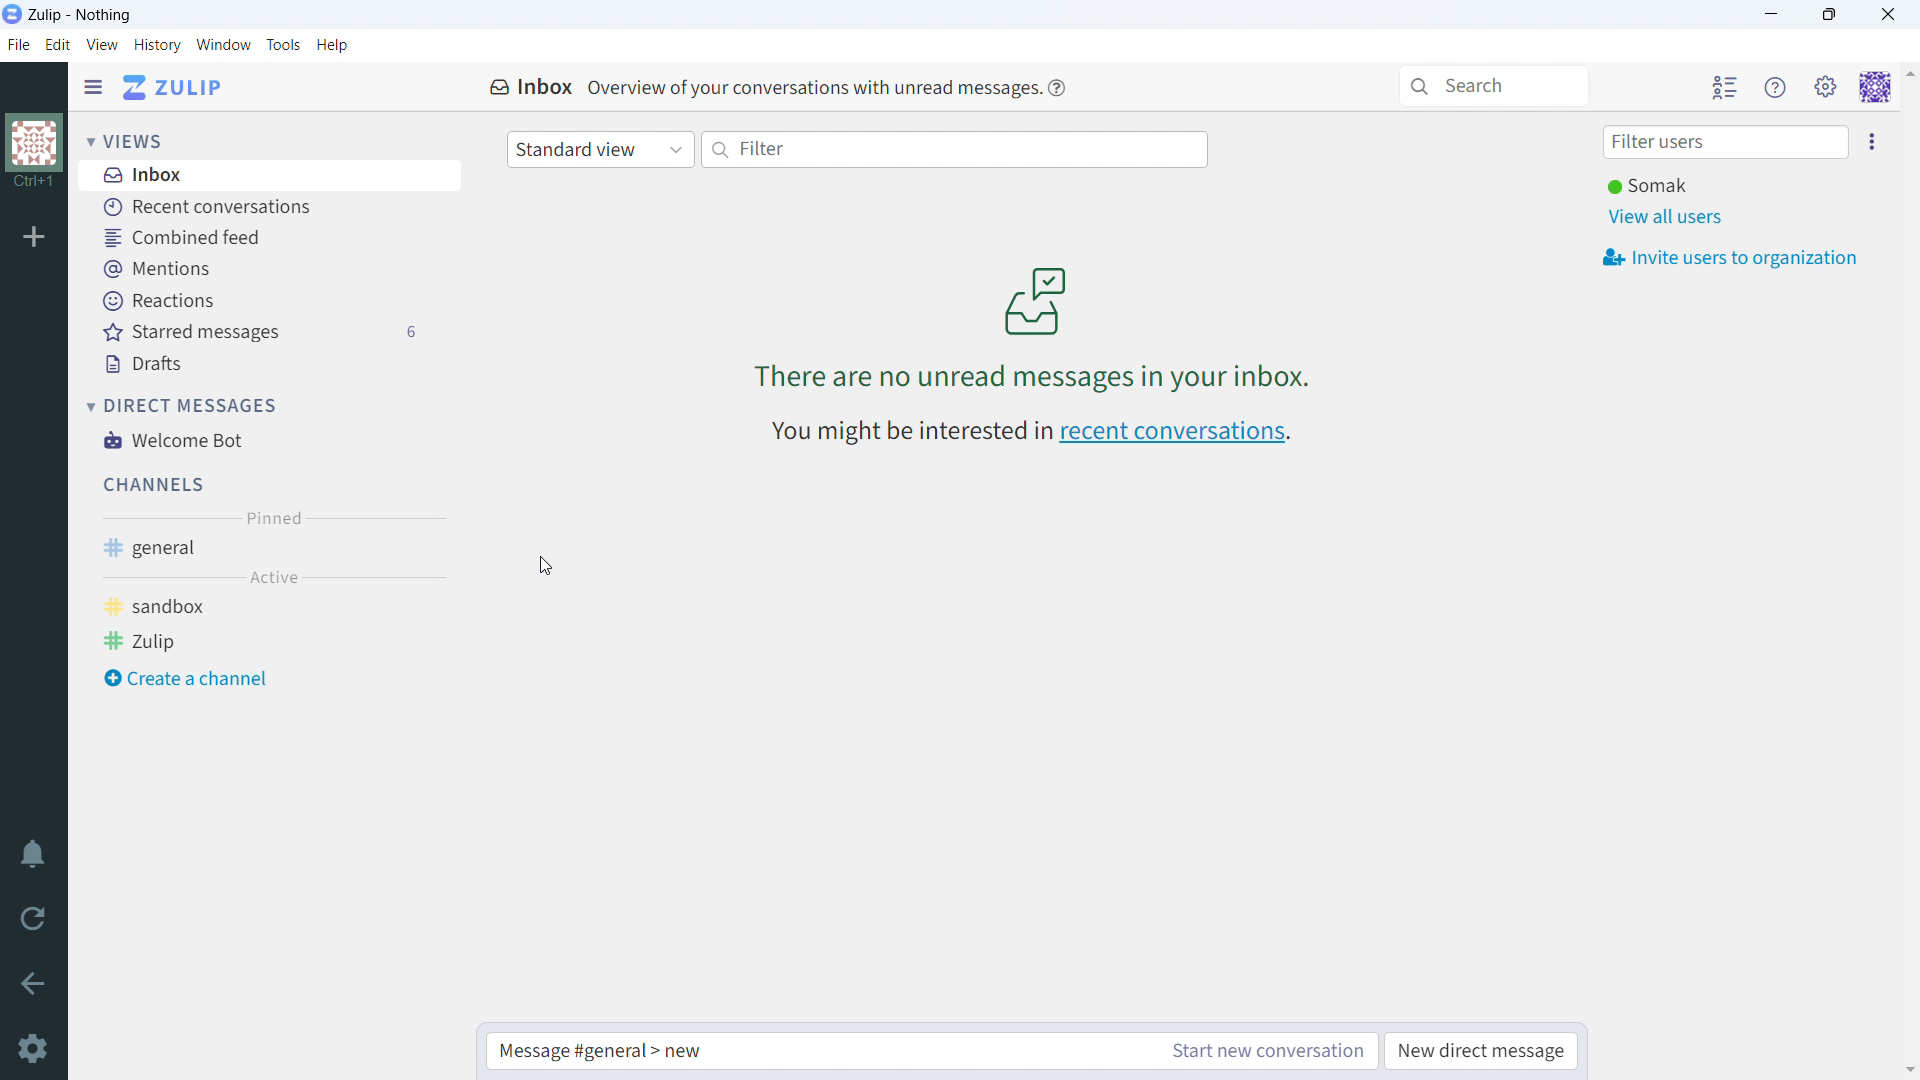 This screenshot has width=1920, height=1080. What do you see at coordinates (1776, 87) in the screenshot?
I see `helpn menu` at bounding box center [1776, 87].